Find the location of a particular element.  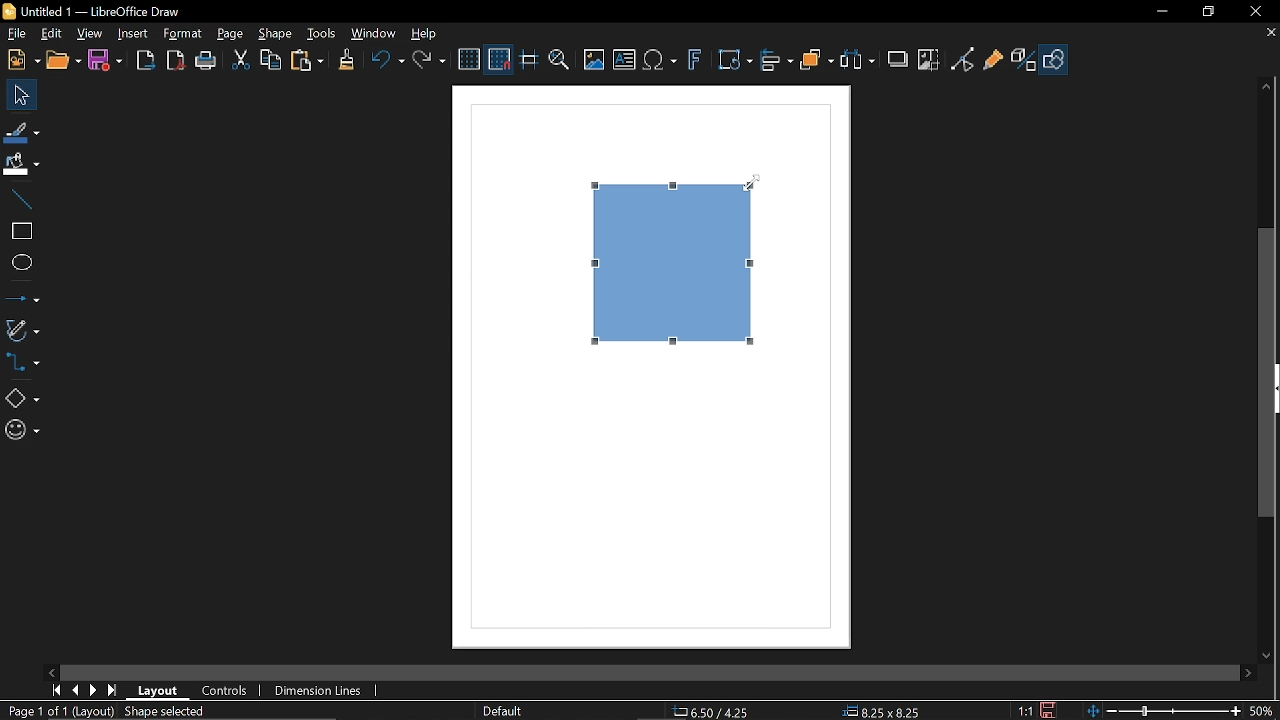

Add text is located at coordinates (625, 61).